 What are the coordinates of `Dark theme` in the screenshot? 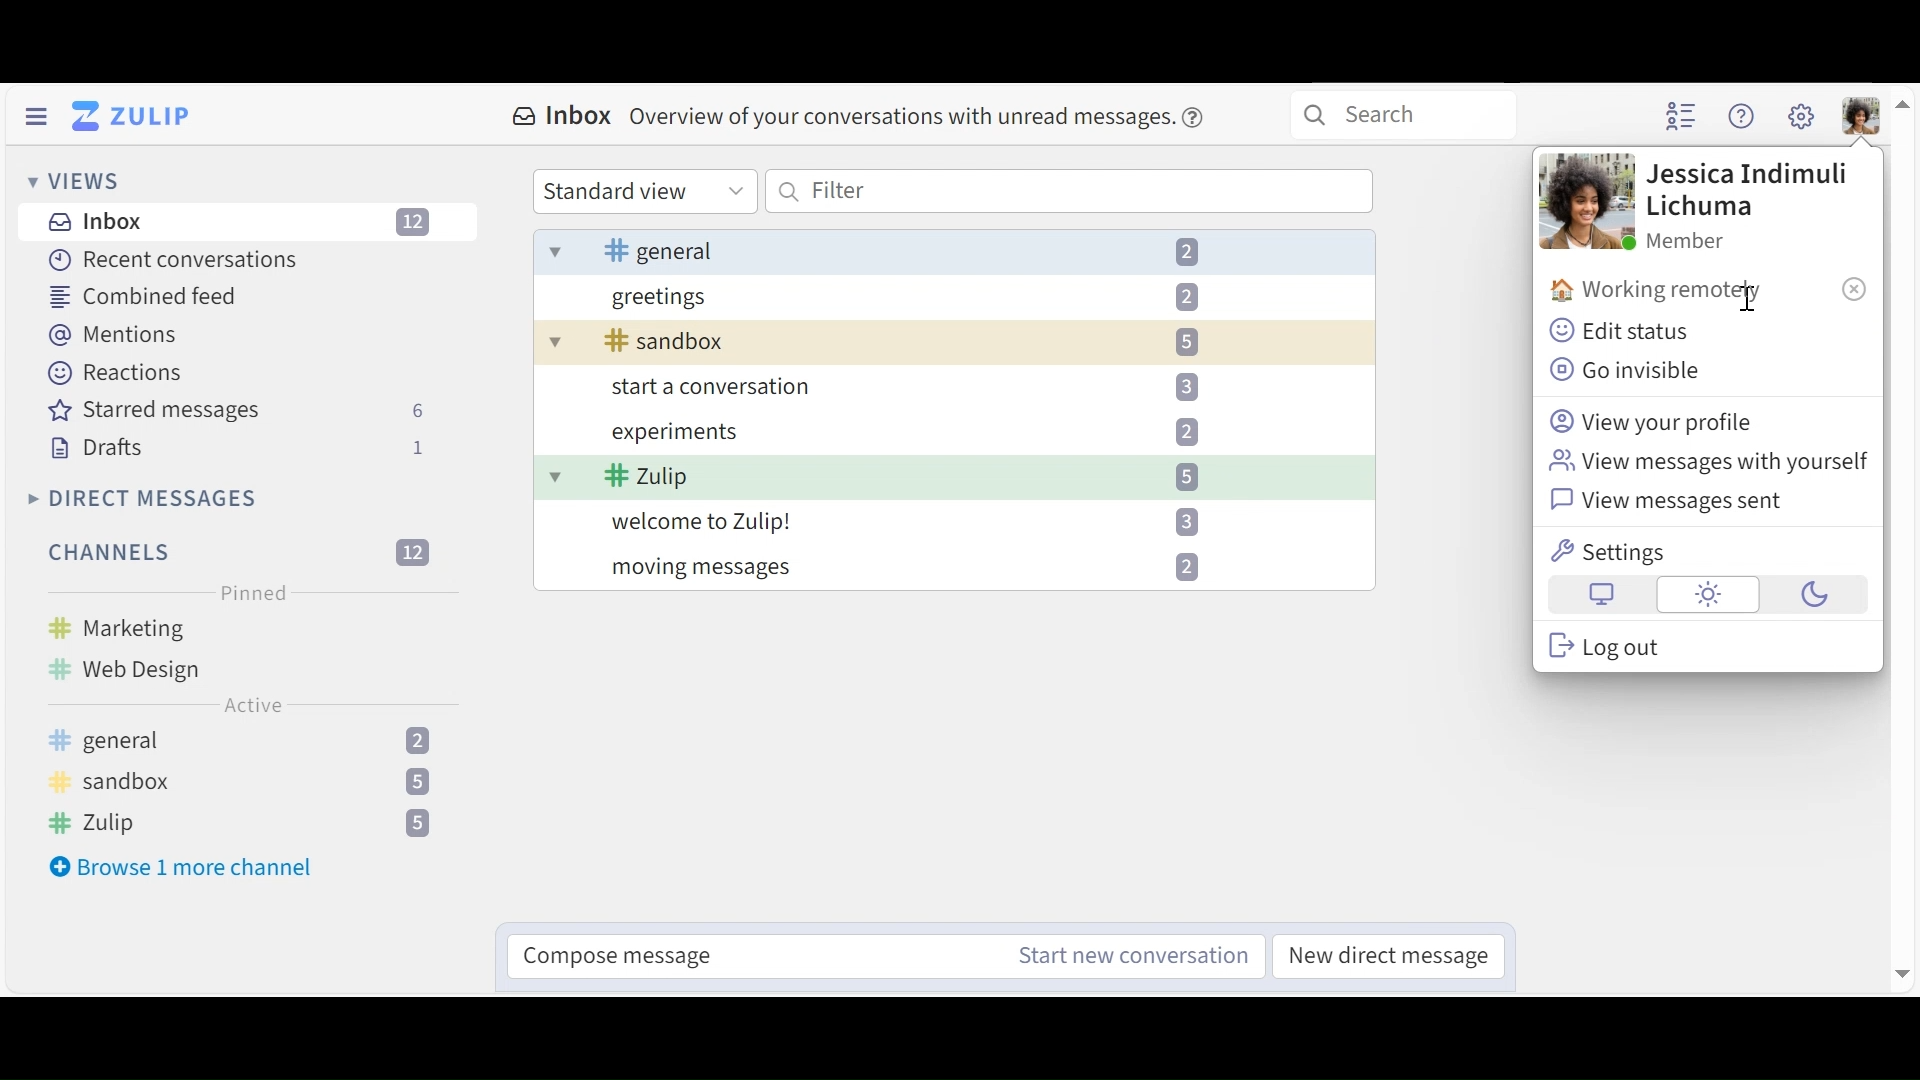 It's located at (1813, 594).